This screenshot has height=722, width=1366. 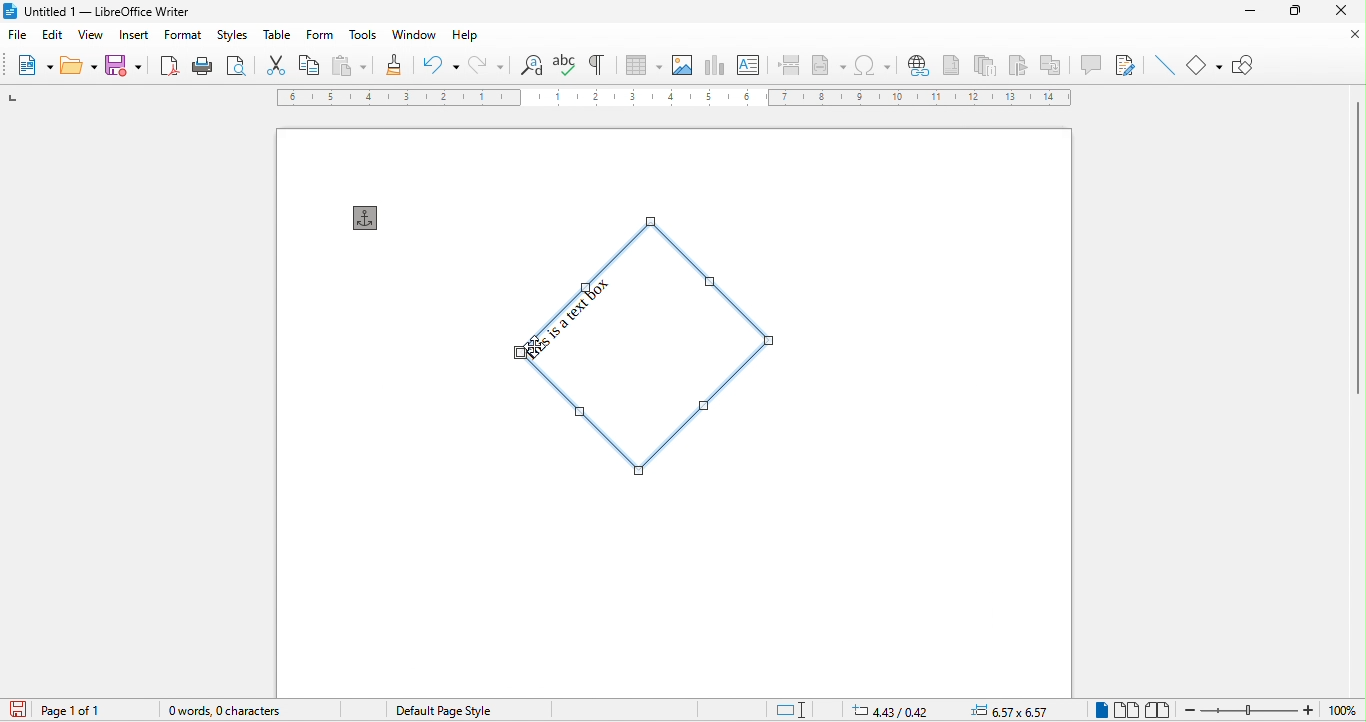 I want to click on bookmark, so click(x=1021, y=65).